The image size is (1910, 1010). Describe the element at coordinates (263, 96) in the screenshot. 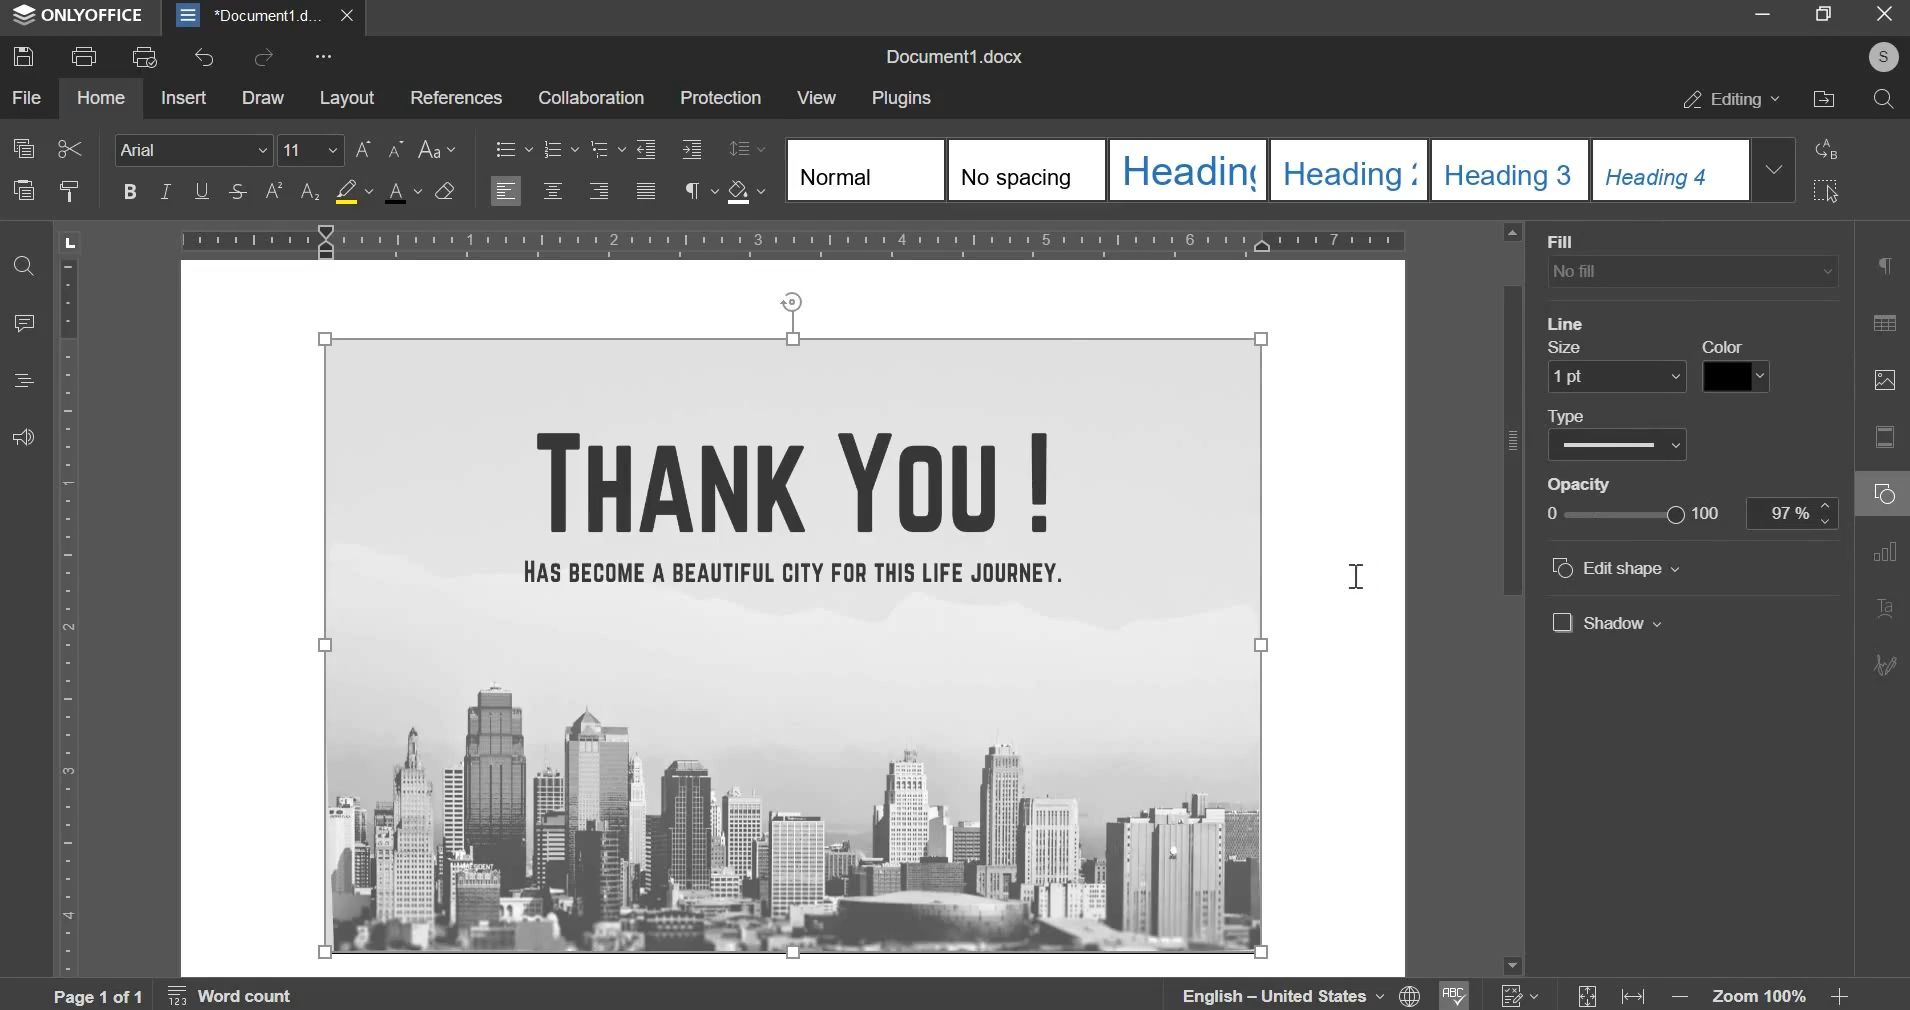

I see `draw` at that location.